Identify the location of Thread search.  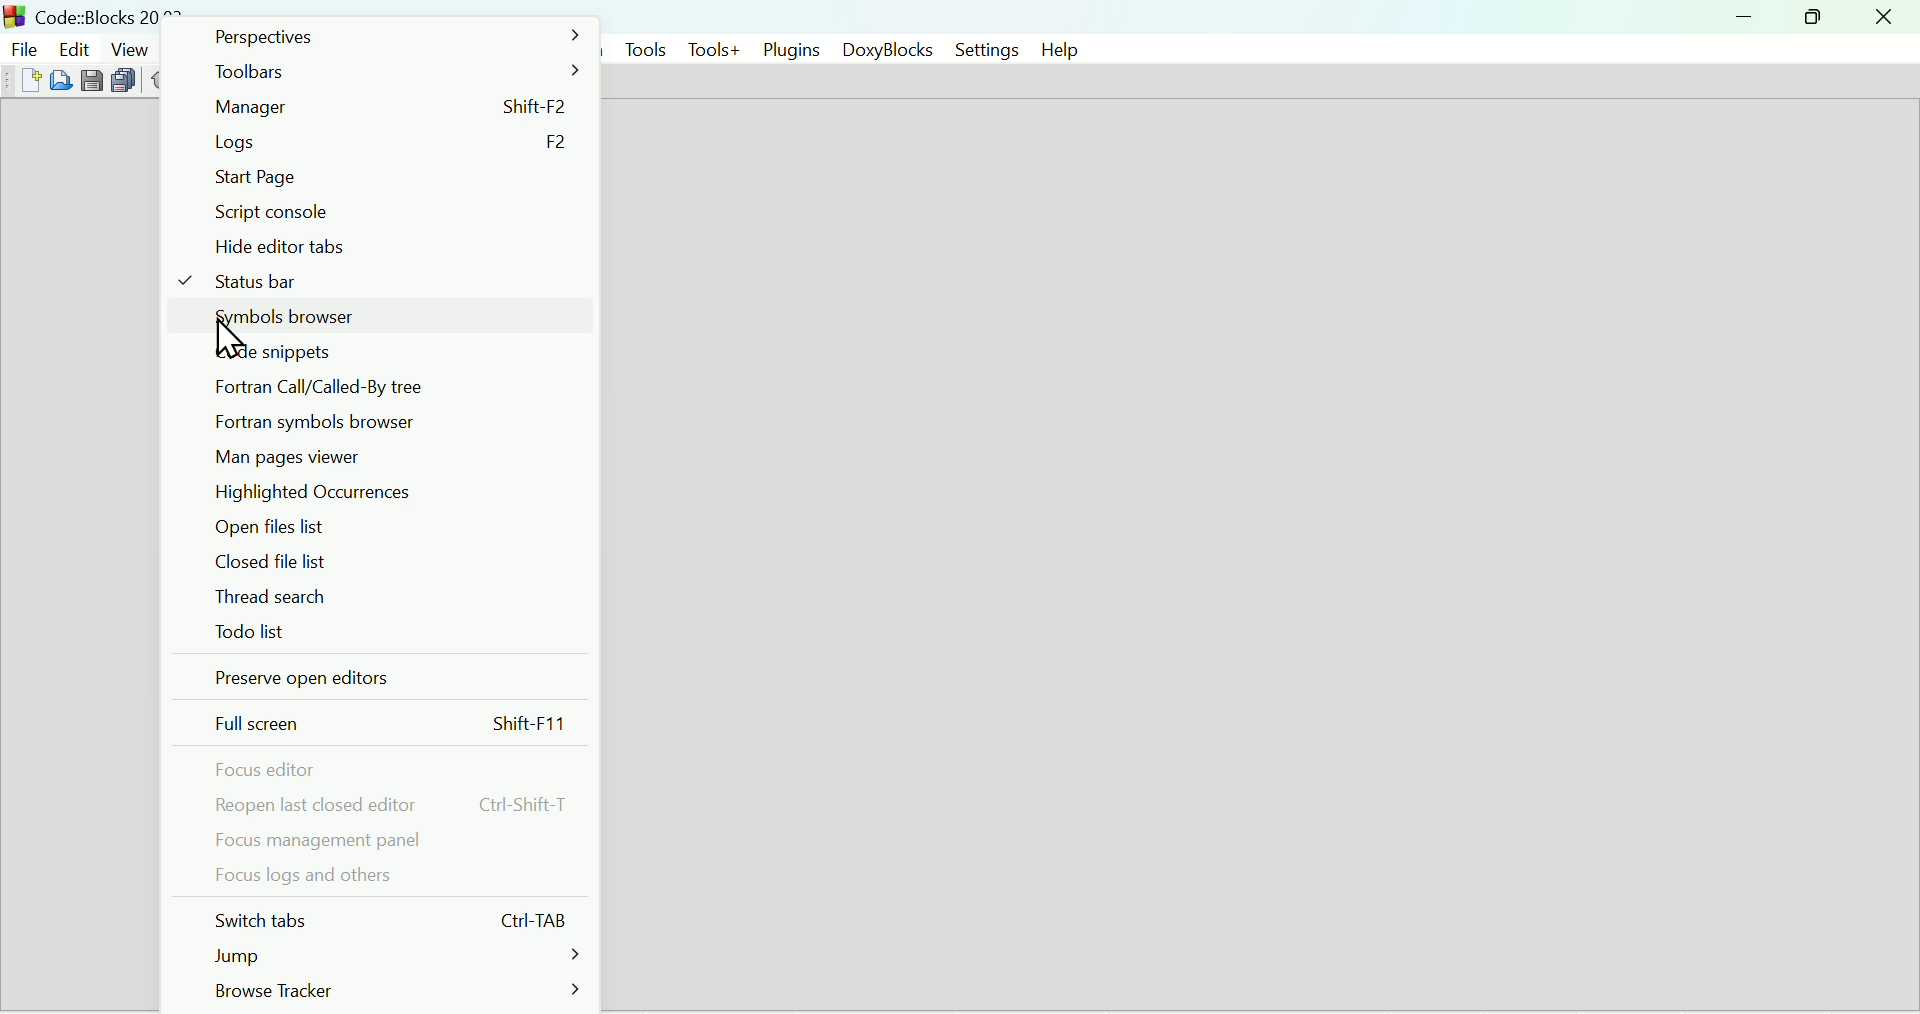
(385, 595).